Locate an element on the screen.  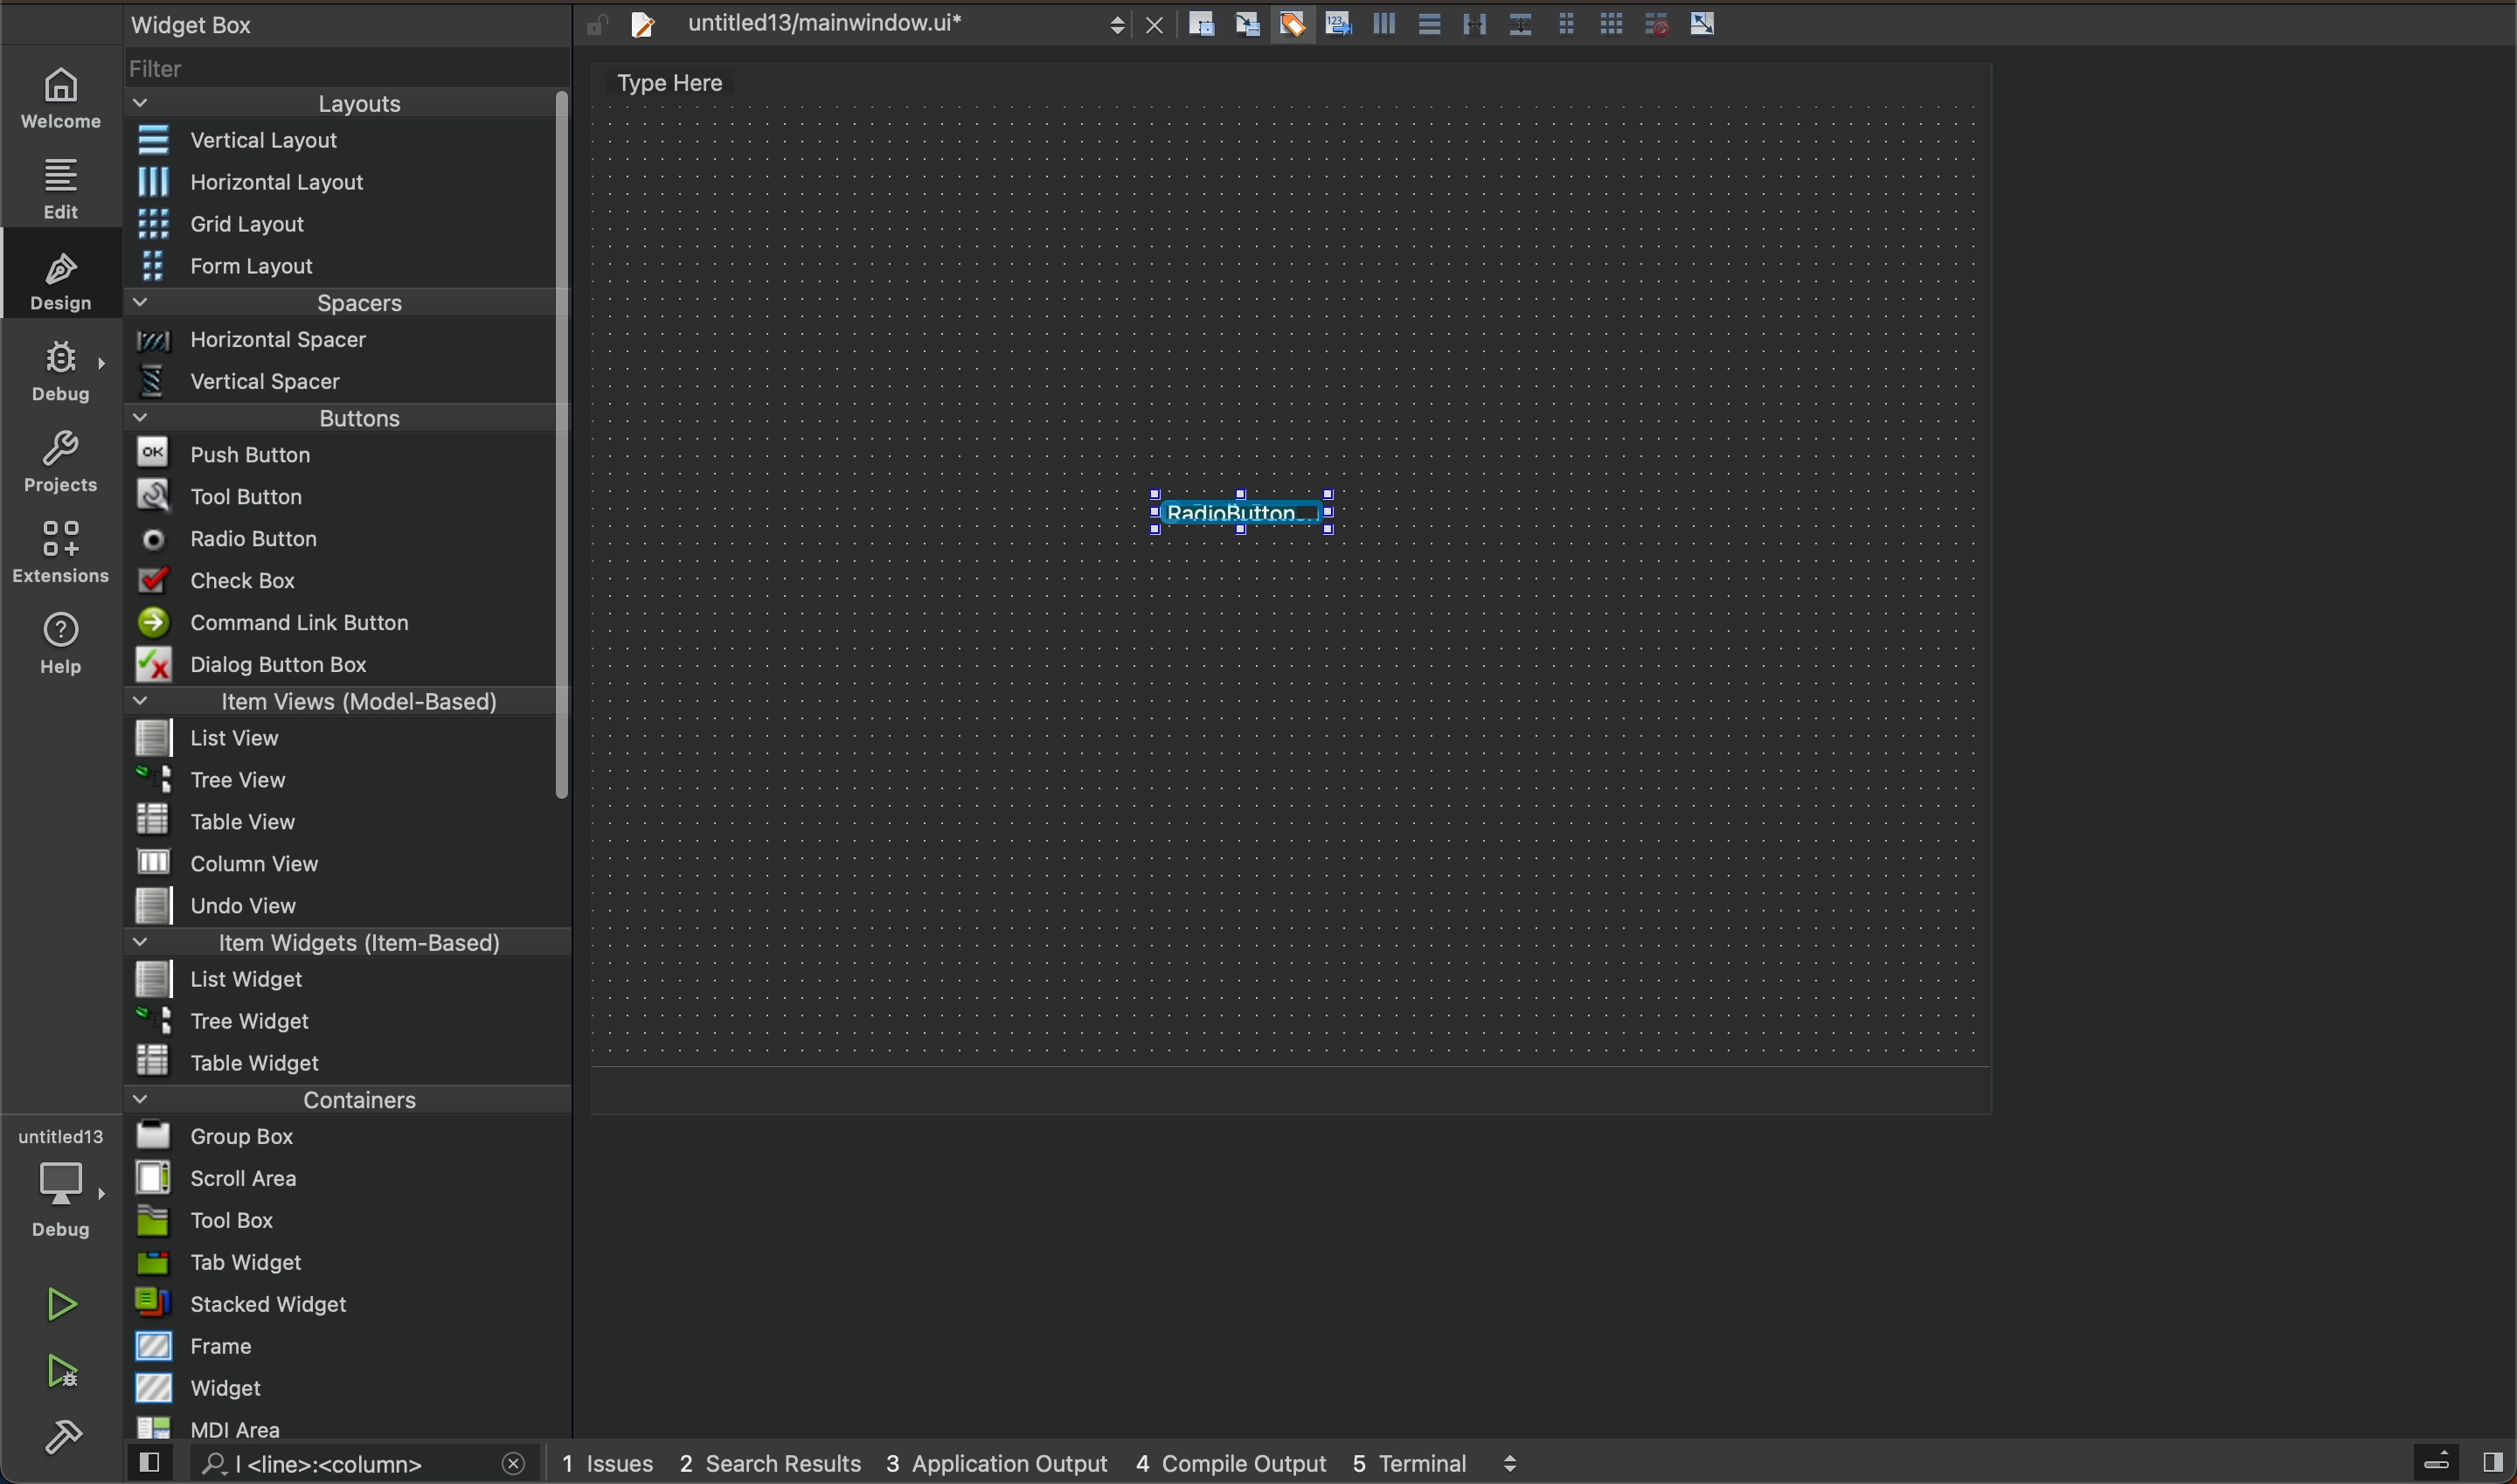
 is located at coordinates (1474, 26).